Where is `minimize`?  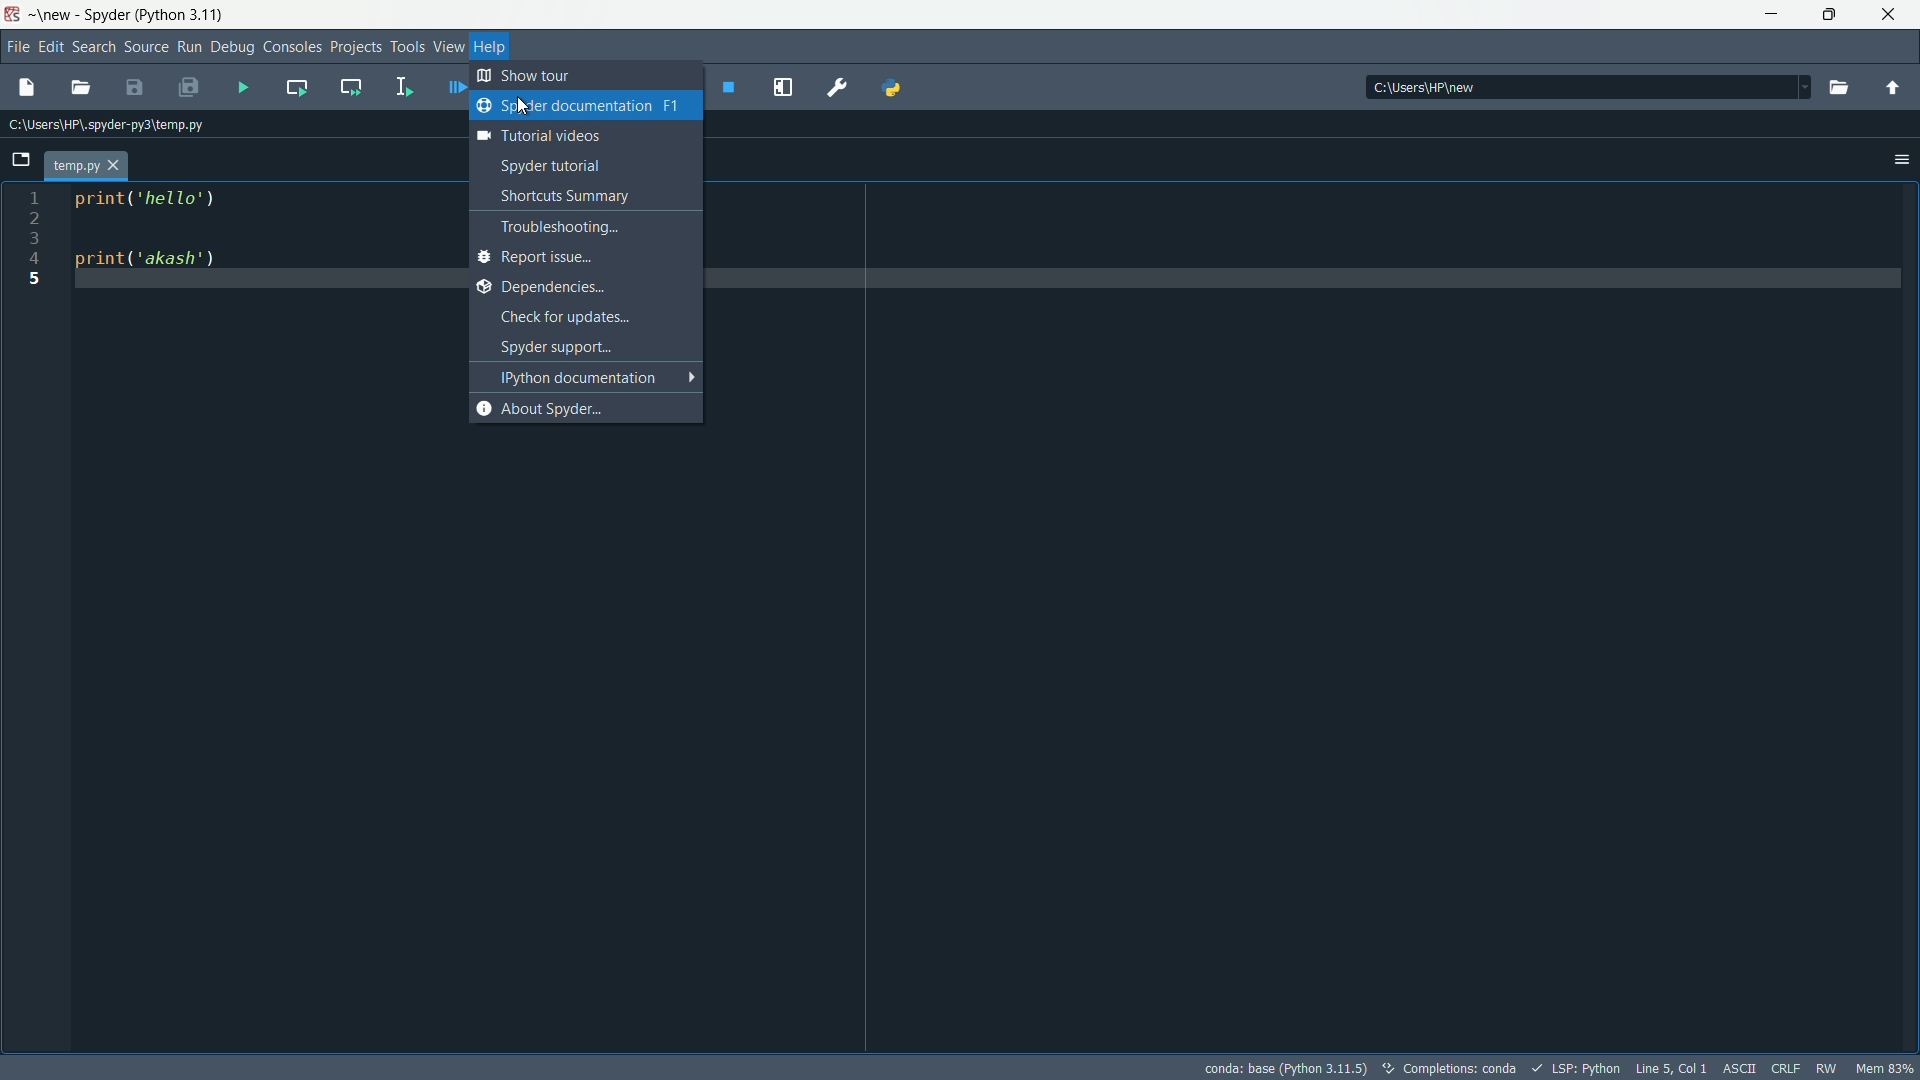 minimize is located at coordinates (1769, 15).